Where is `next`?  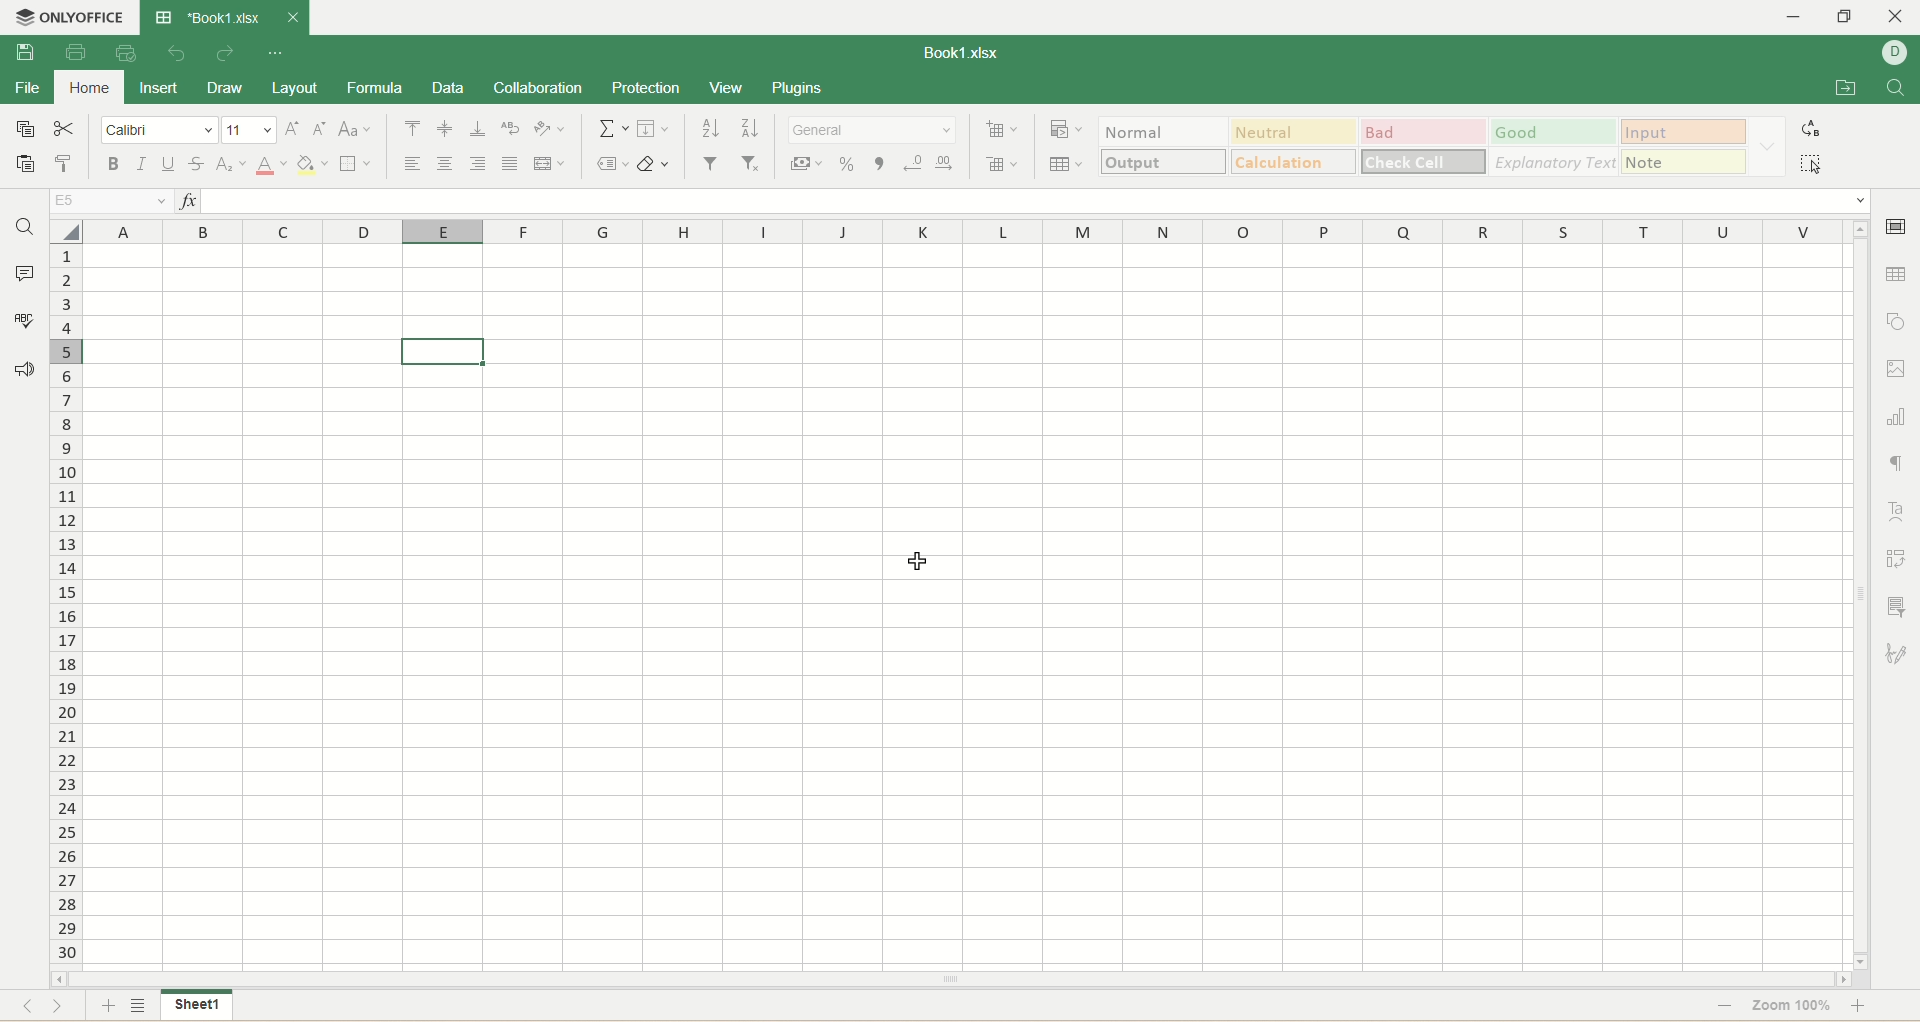 next is located at coordinates (59, 1007).